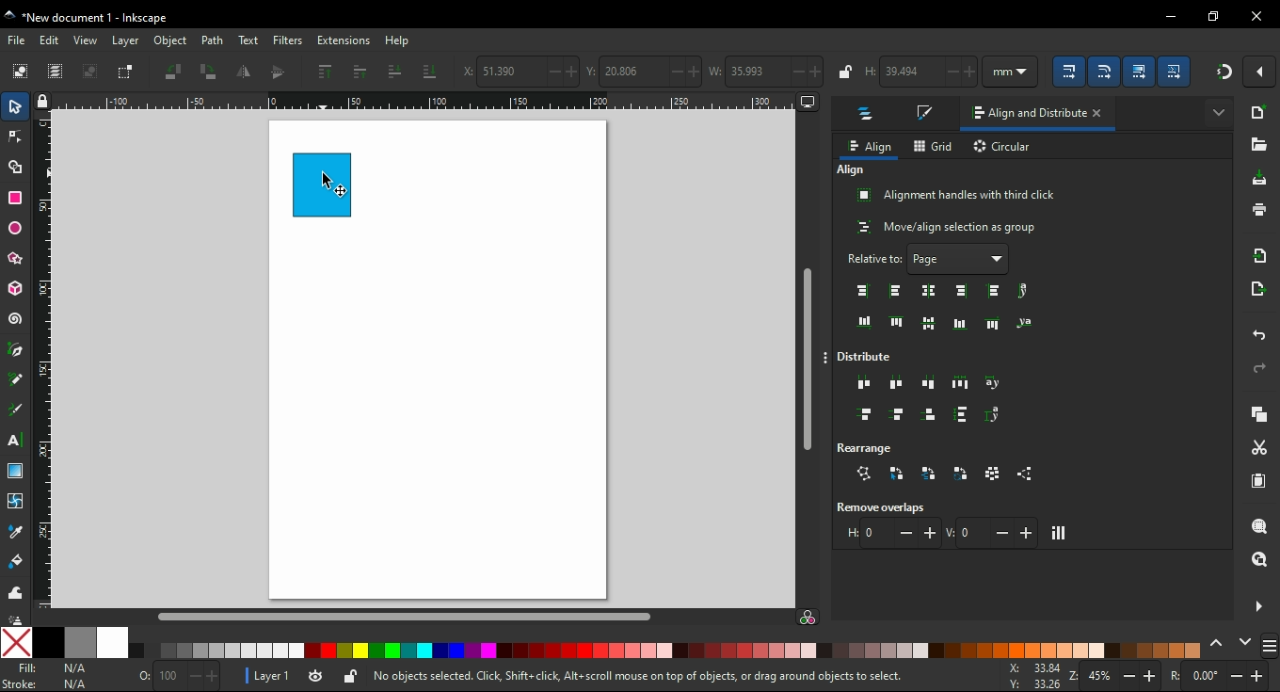  What do you see at coordinates (960, 382) in the screenshot?
I see `distribute horizontally with even horizontal gaps` at bounding box center [960, 382].